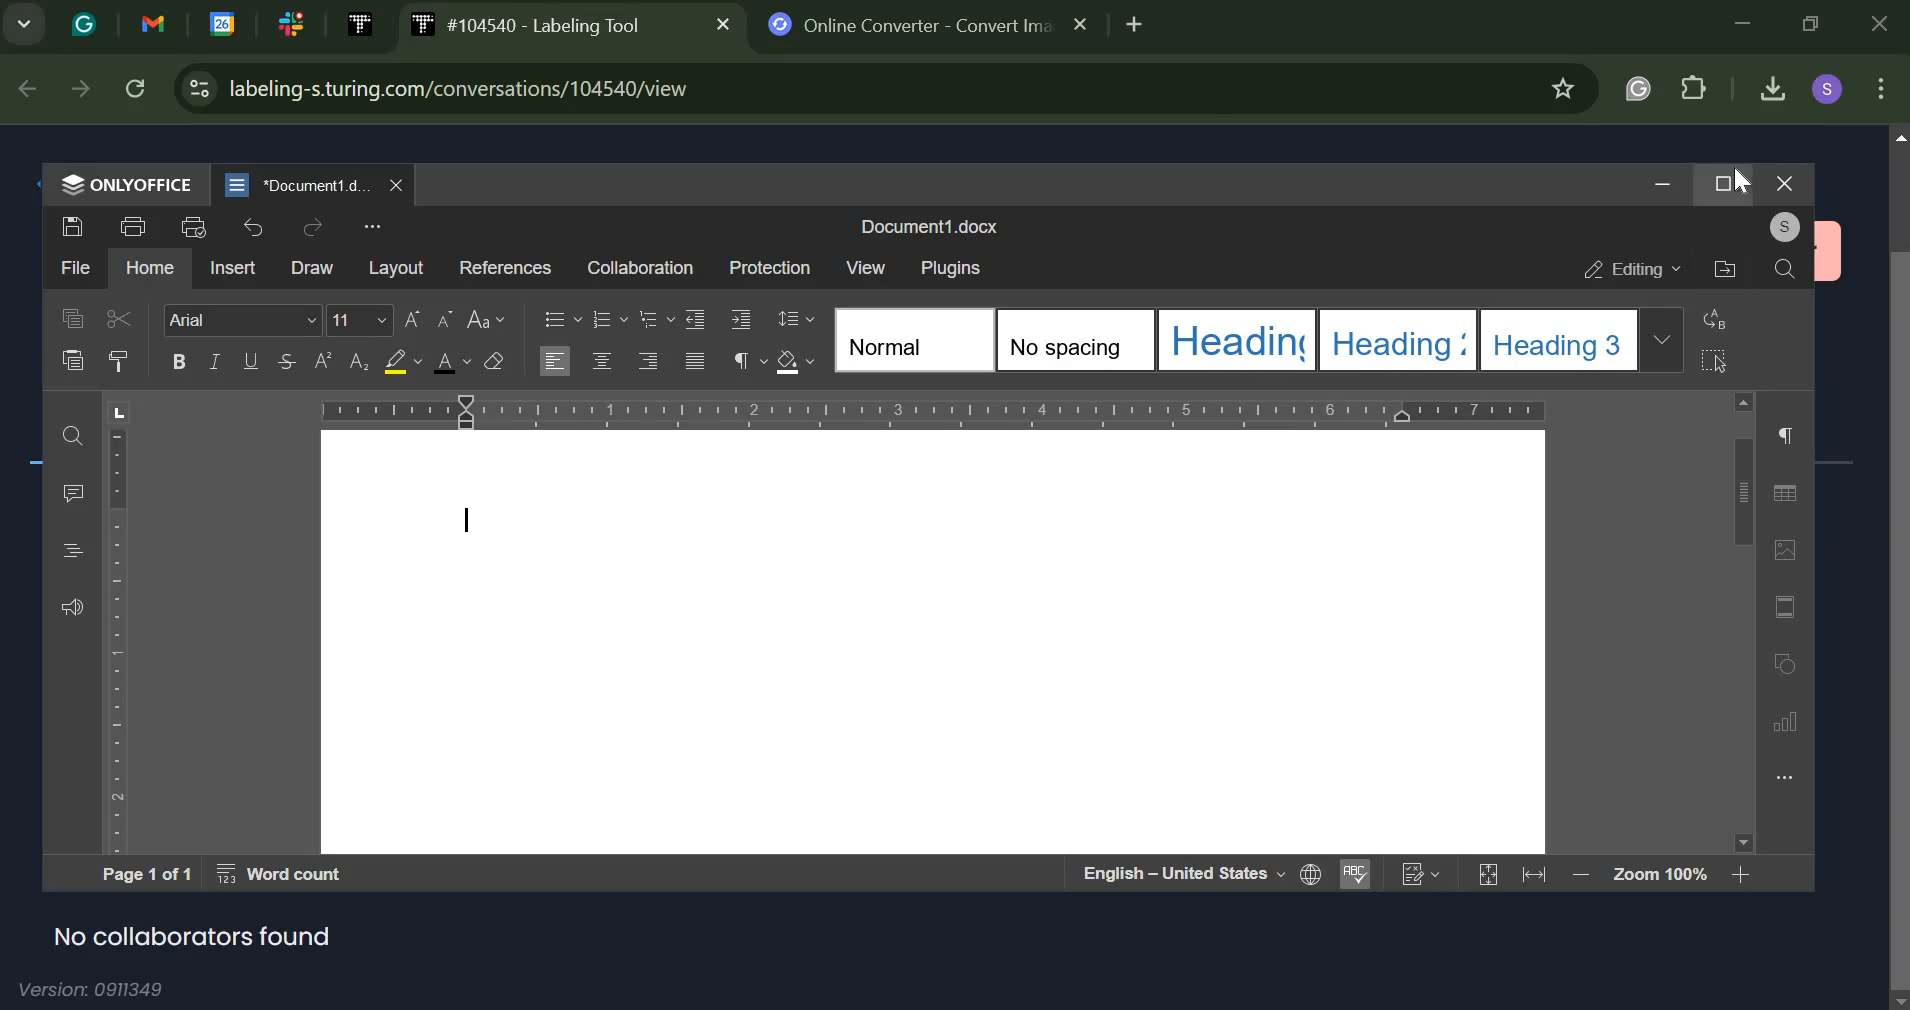 Image resolution: width=1910 pixels, height=1010 pixels. Describe the element at coordinates (1742, 874) in the screenshot. I see `Increase zoom` at that location.